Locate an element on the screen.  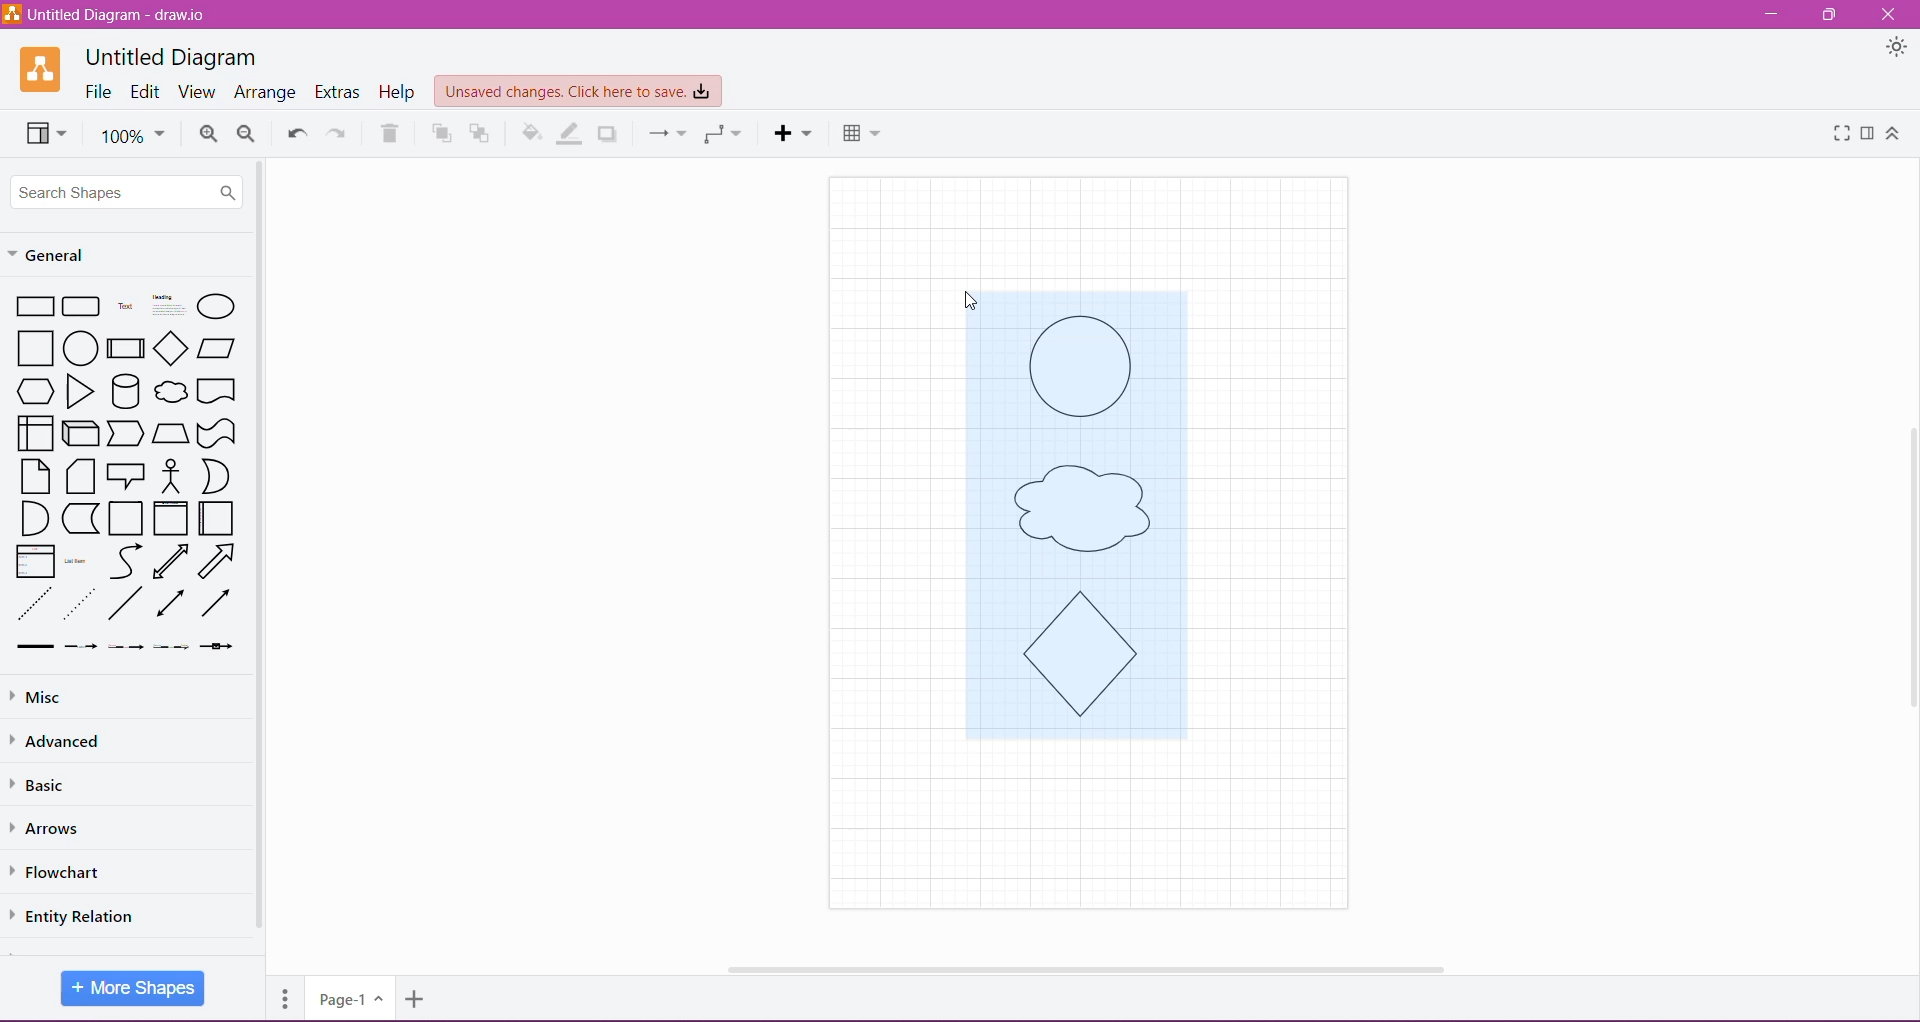
Waypoints is located at coordinates (721, 134).